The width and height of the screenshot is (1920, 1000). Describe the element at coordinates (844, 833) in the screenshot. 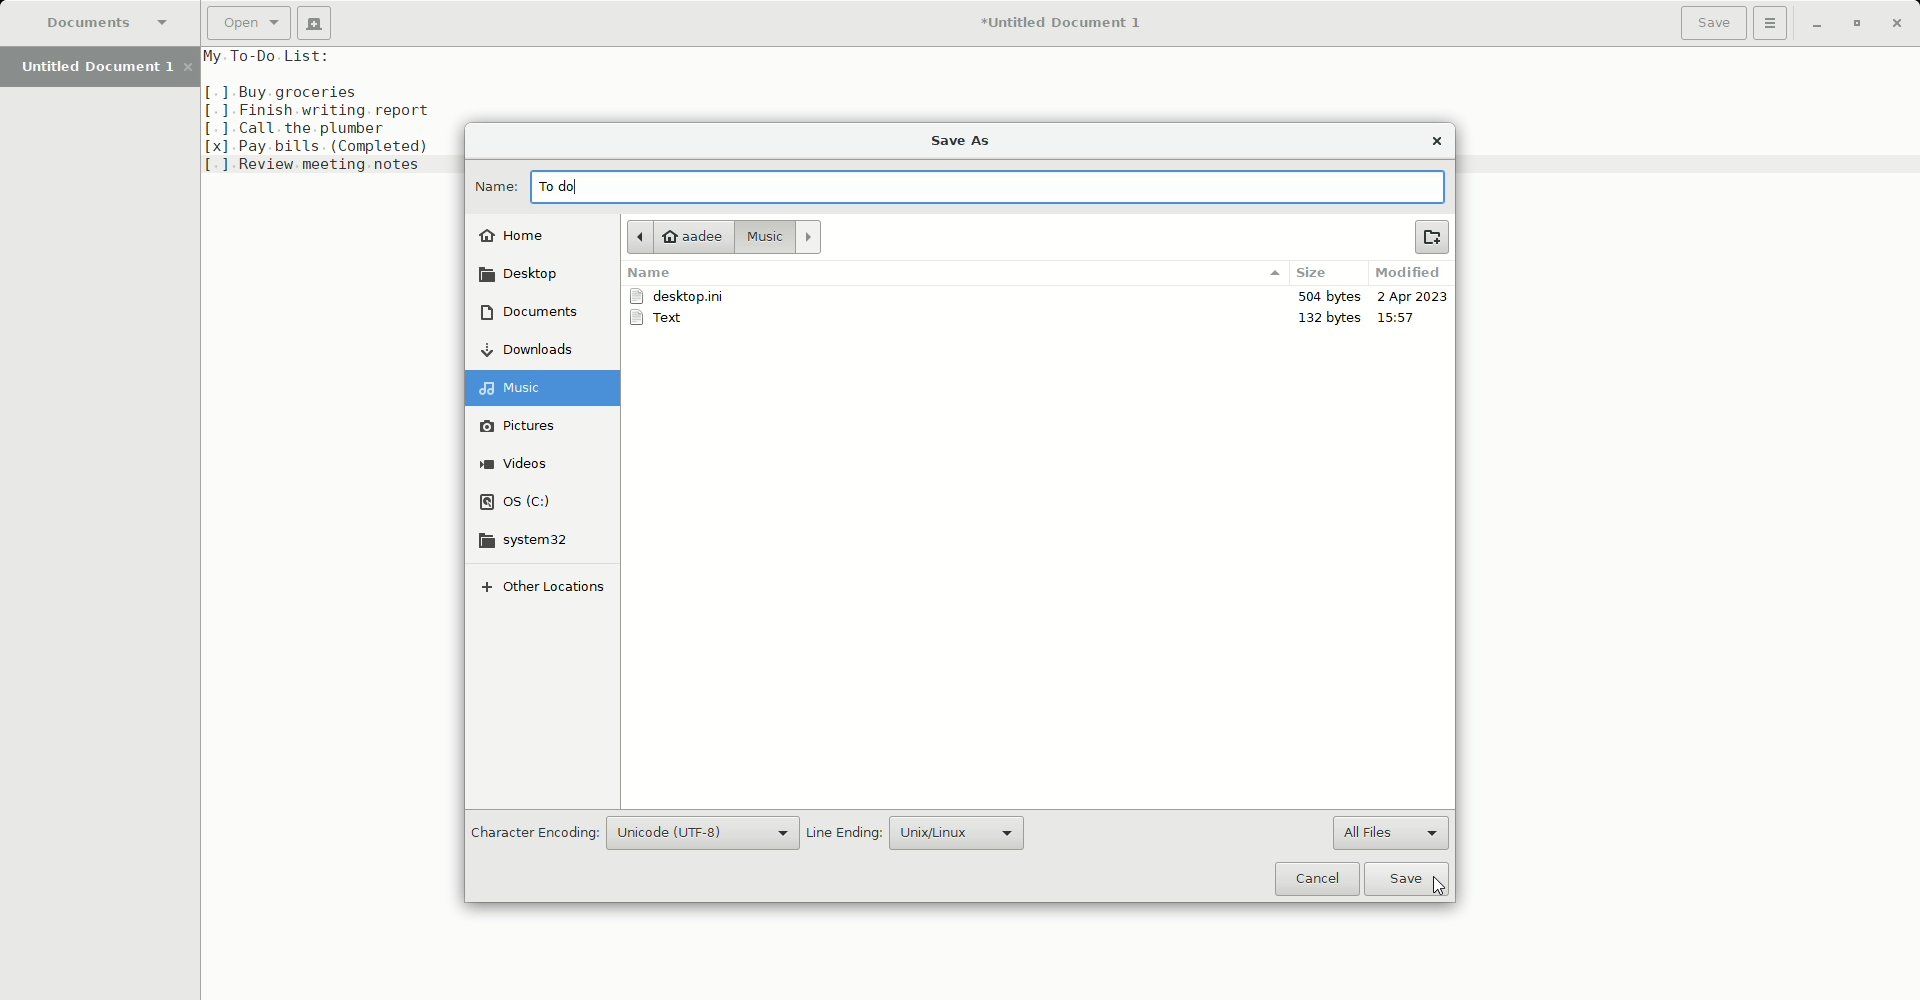

I see `Line endiing` at that location.